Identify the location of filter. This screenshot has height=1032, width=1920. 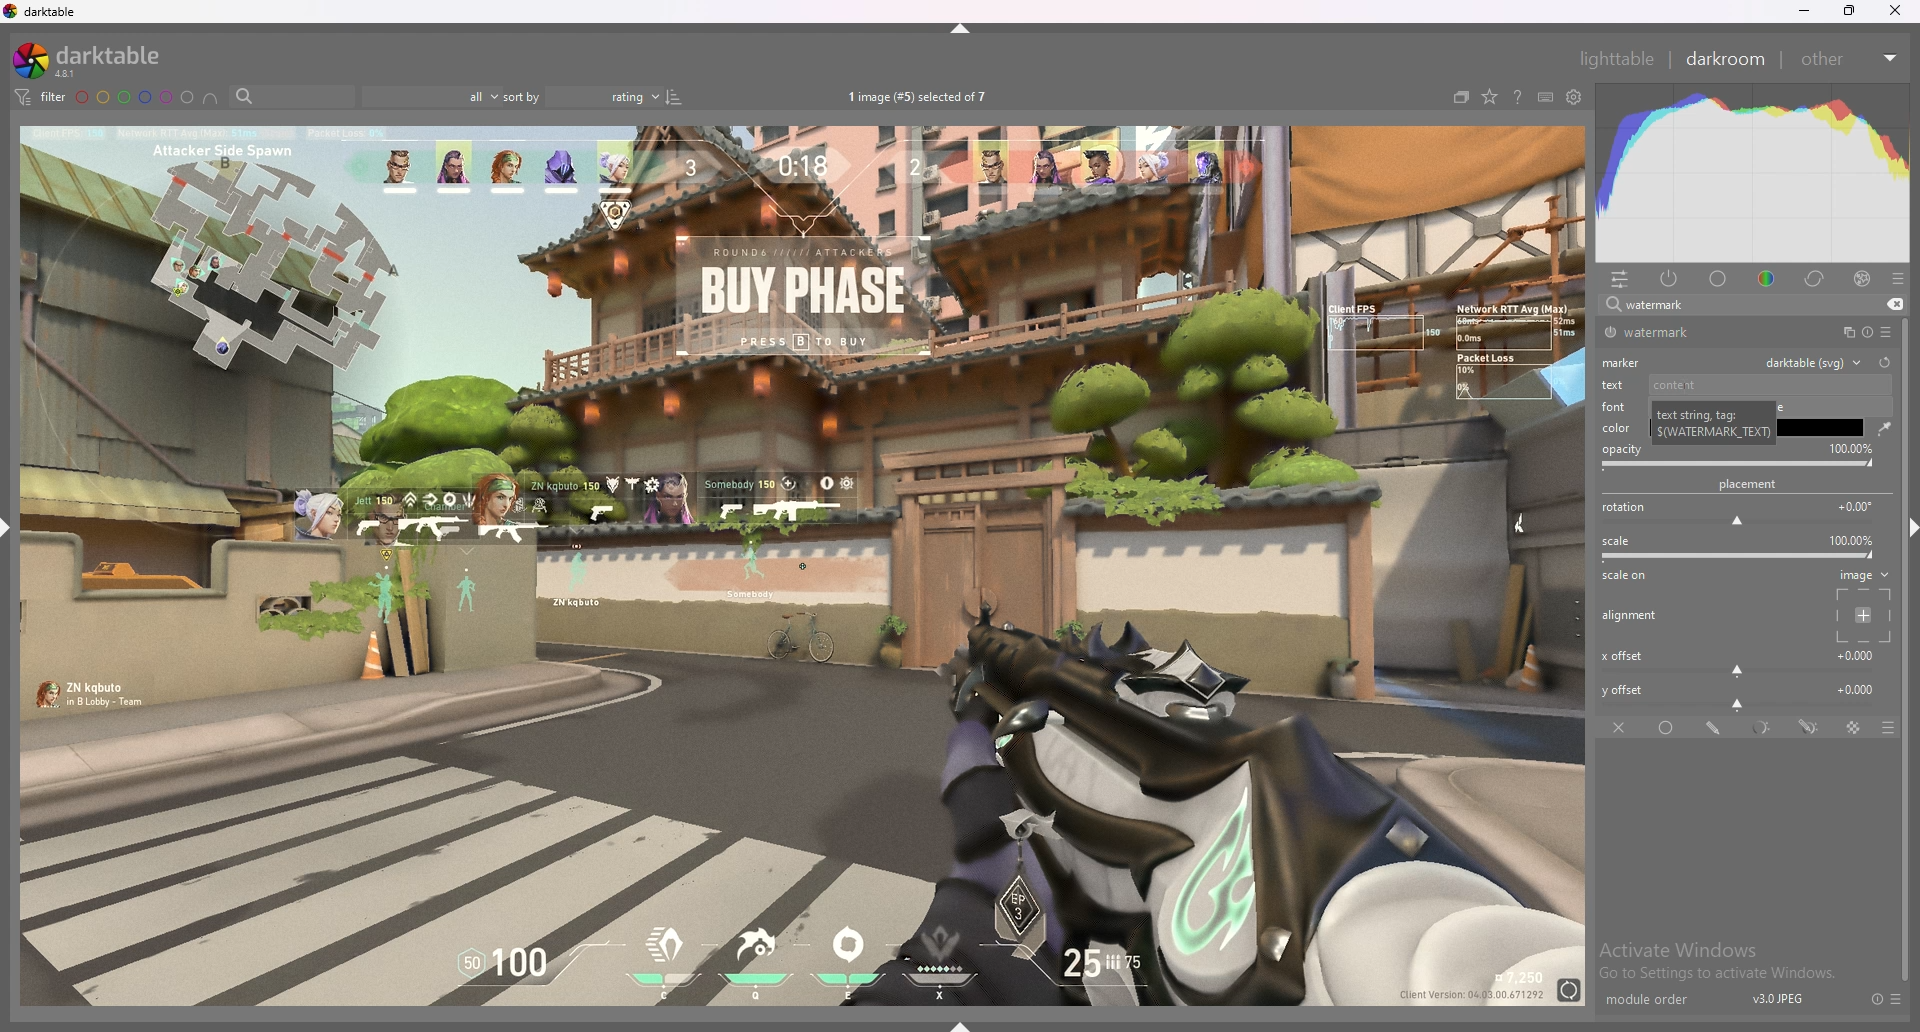
(38, 96).